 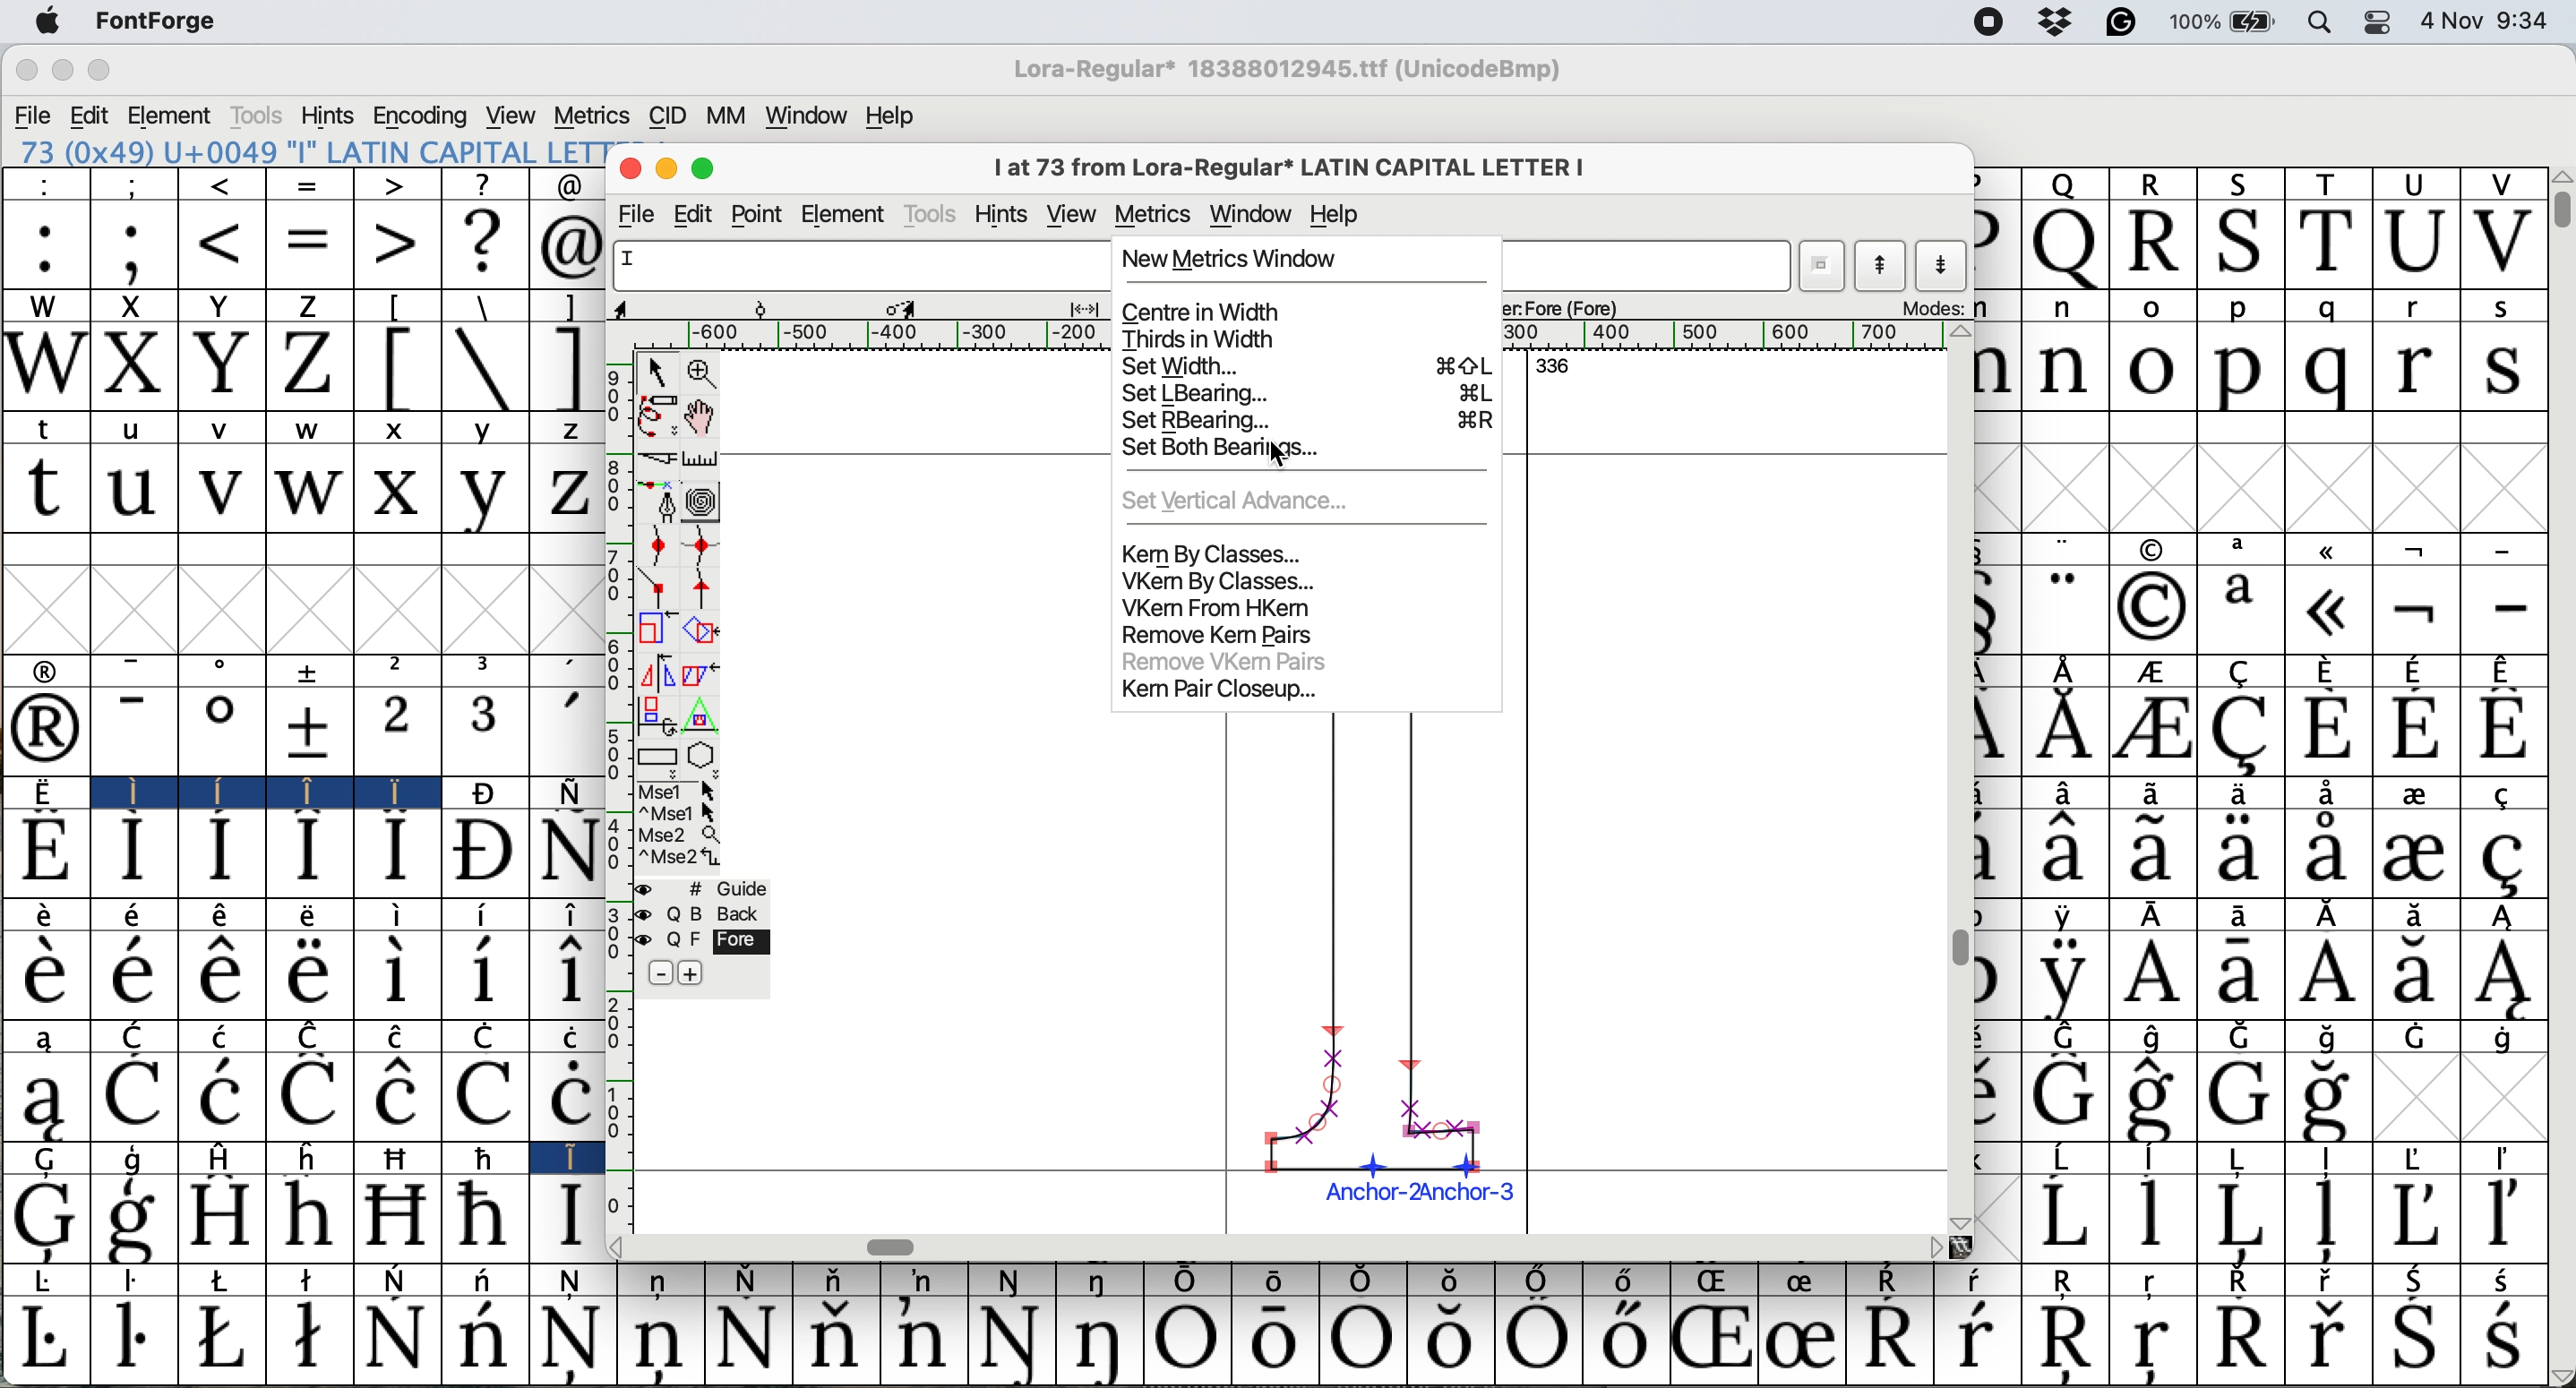 I want to click on Symbol, so click(x=221, y=975).